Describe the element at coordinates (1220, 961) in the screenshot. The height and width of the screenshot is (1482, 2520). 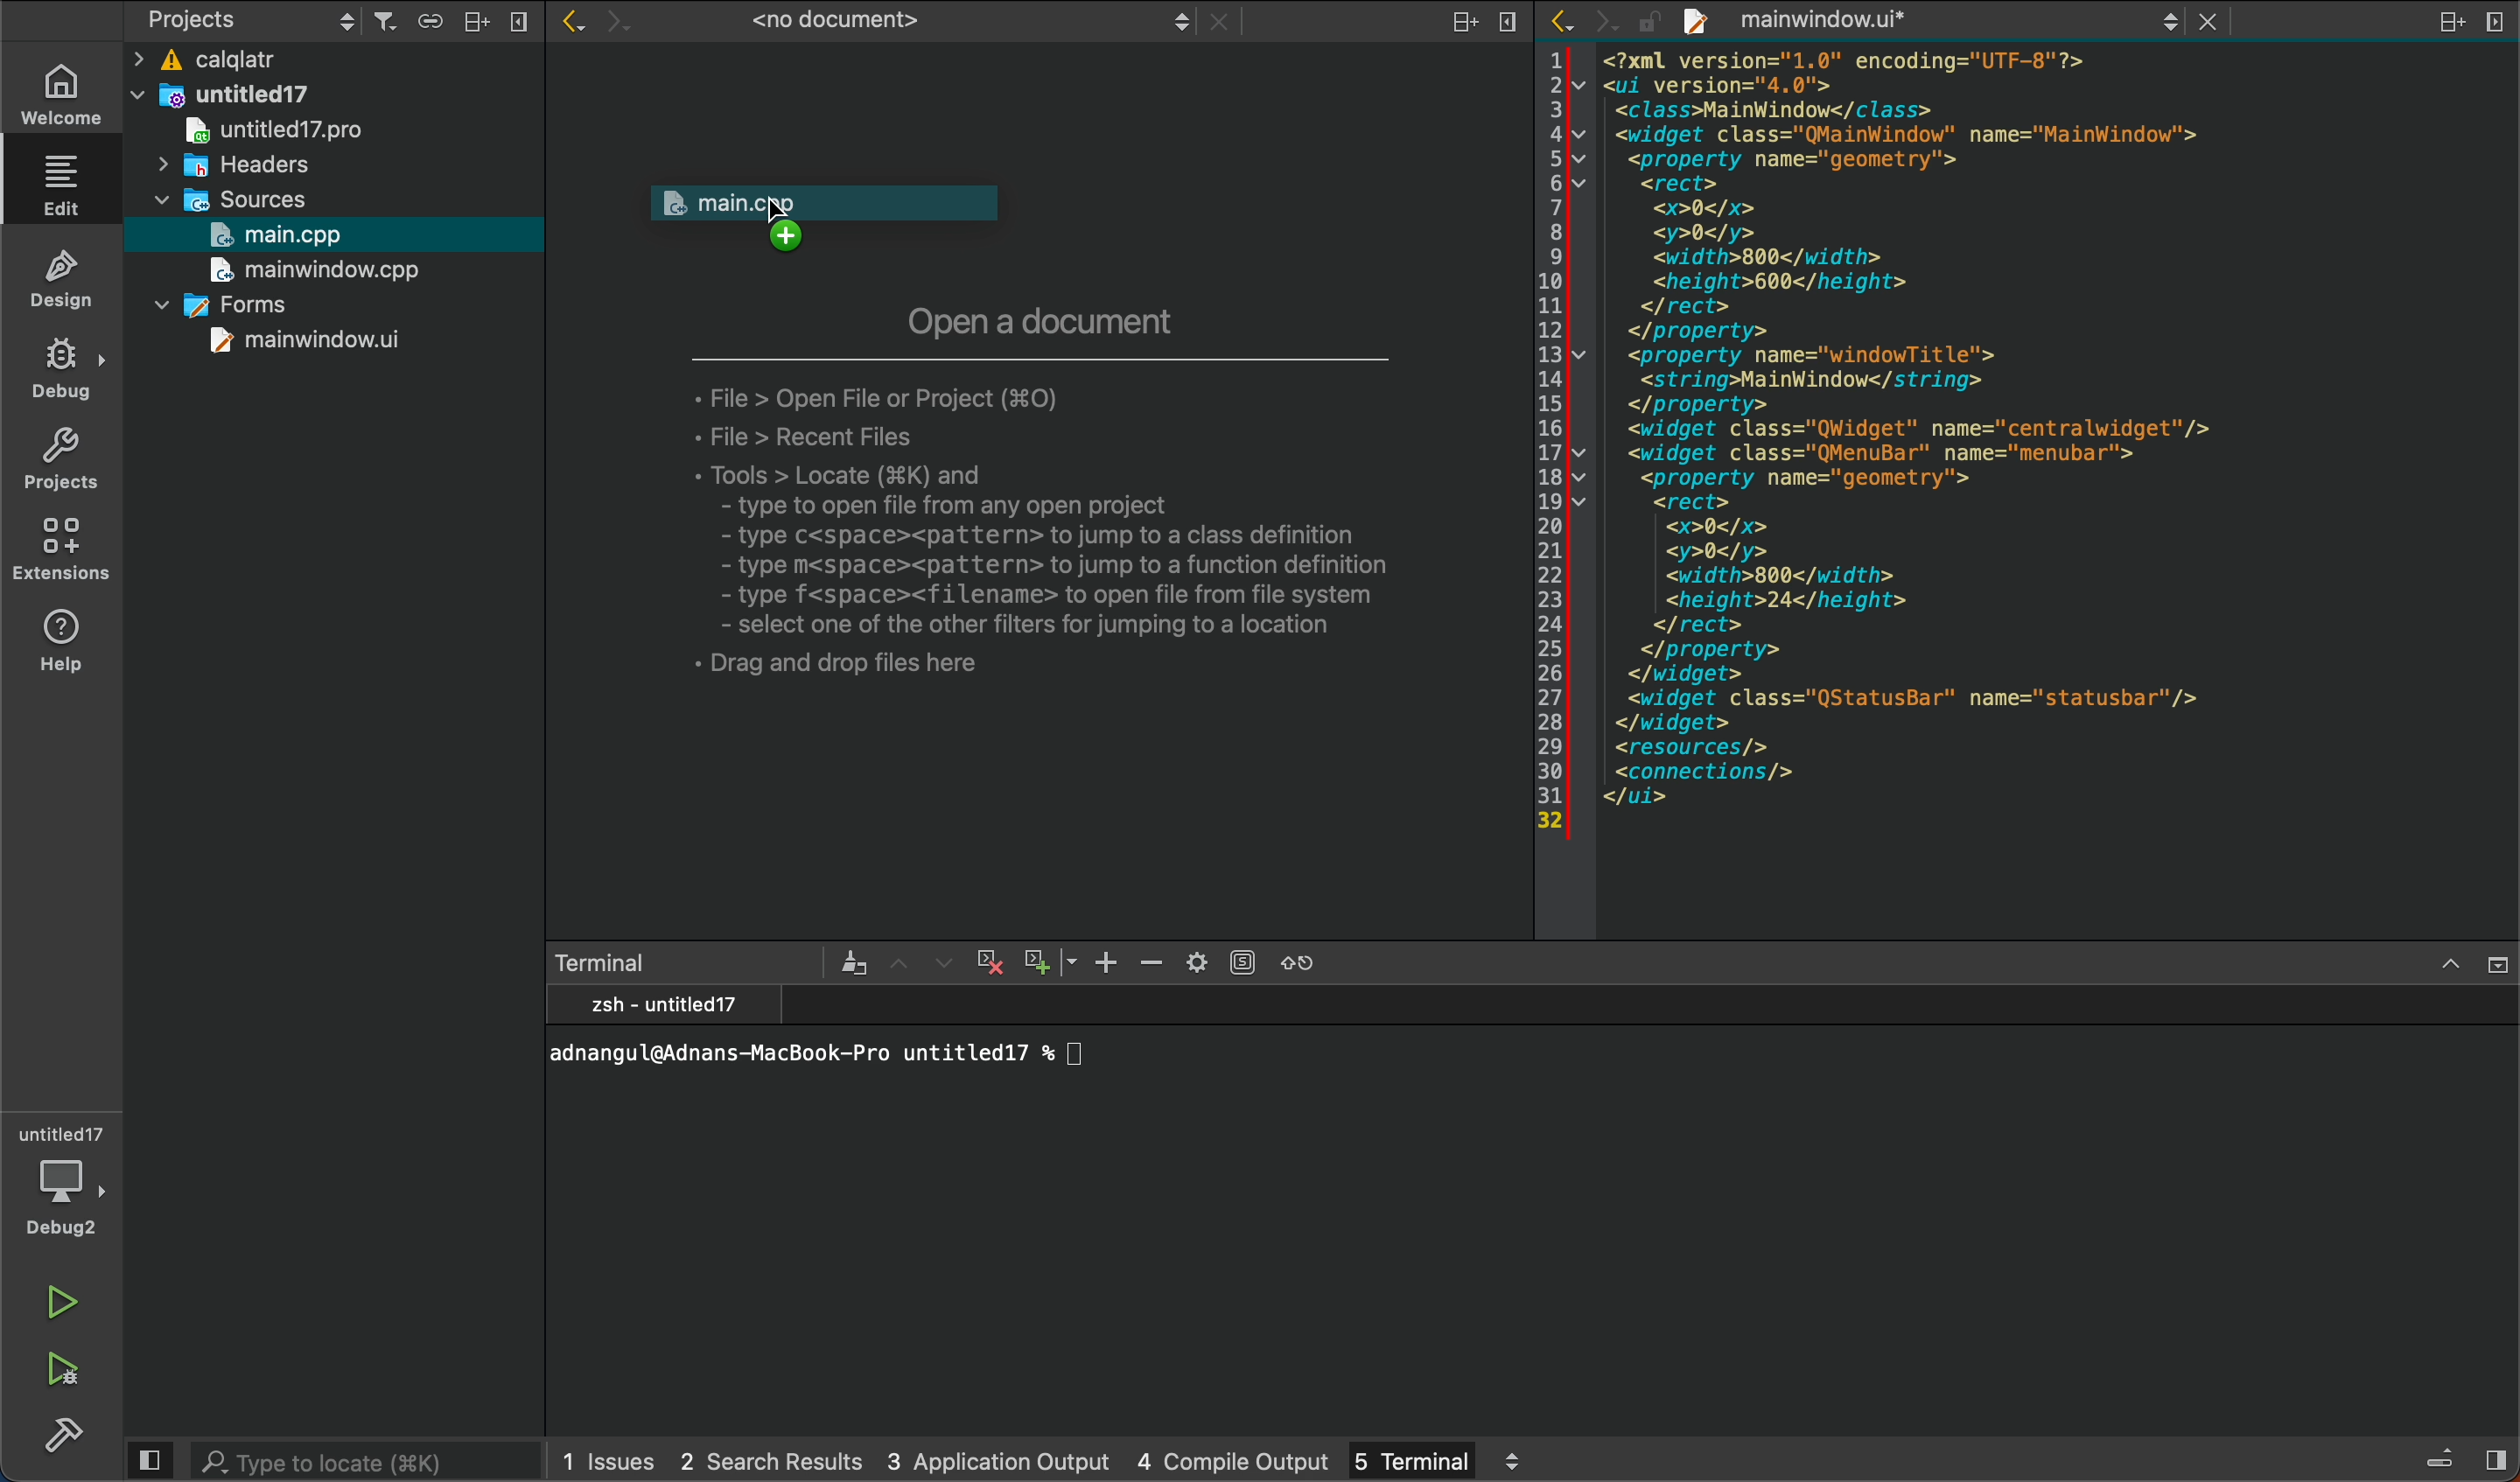
I see `setting` at that location.